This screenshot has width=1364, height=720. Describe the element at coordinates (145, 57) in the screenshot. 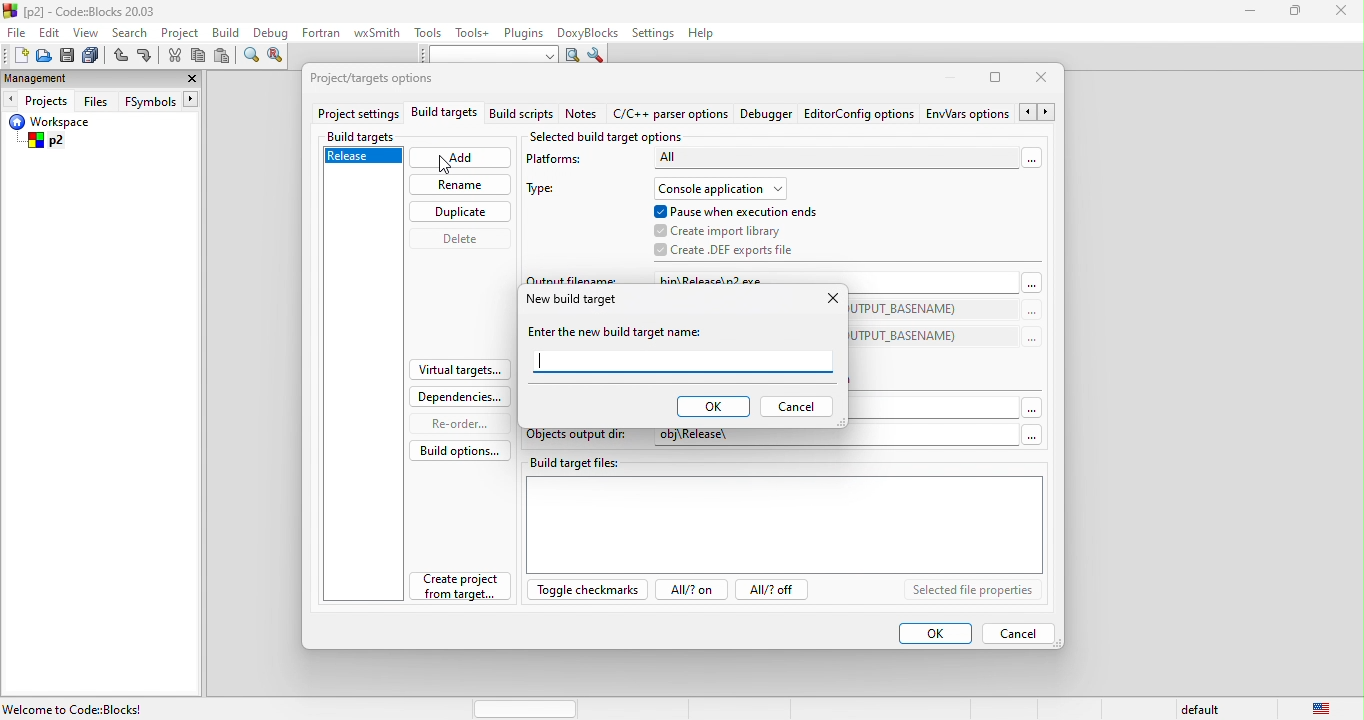

I see `redo` at that location.